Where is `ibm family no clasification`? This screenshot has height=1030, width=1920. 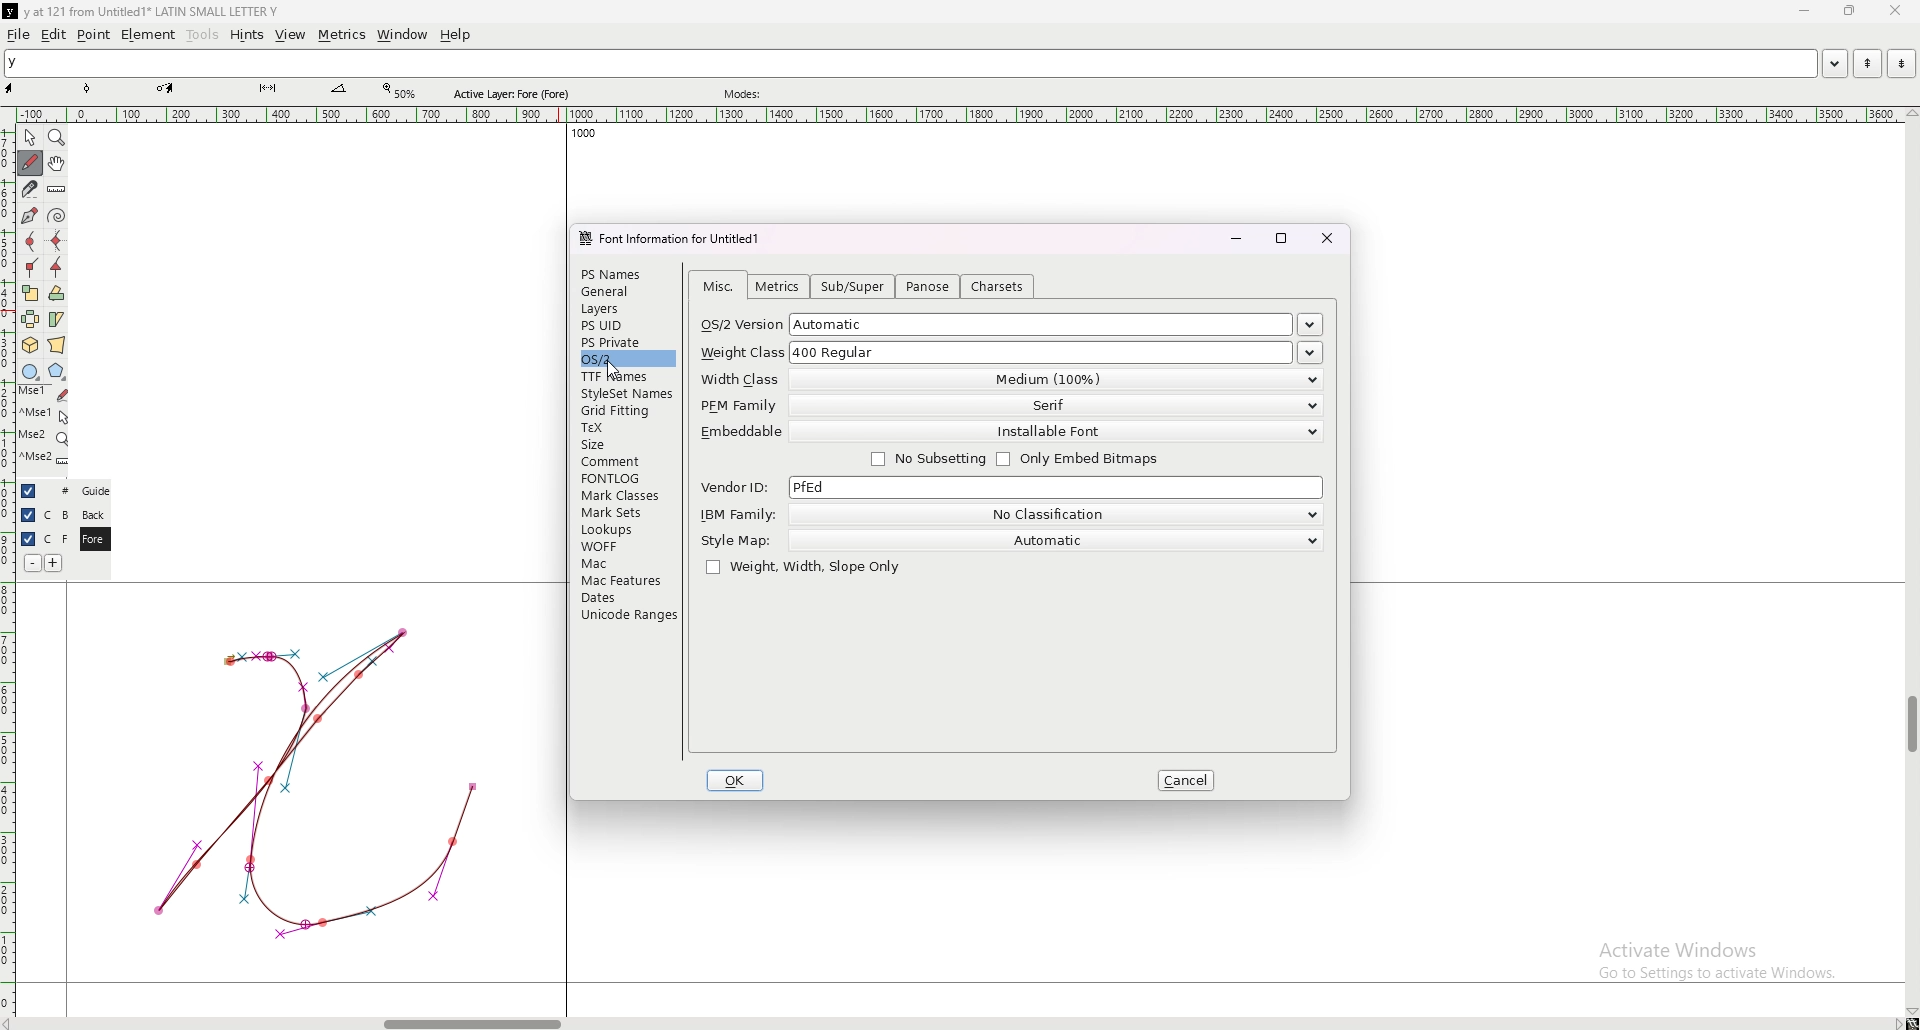
ibm family no clasification is located at coordinates (1009, 514).